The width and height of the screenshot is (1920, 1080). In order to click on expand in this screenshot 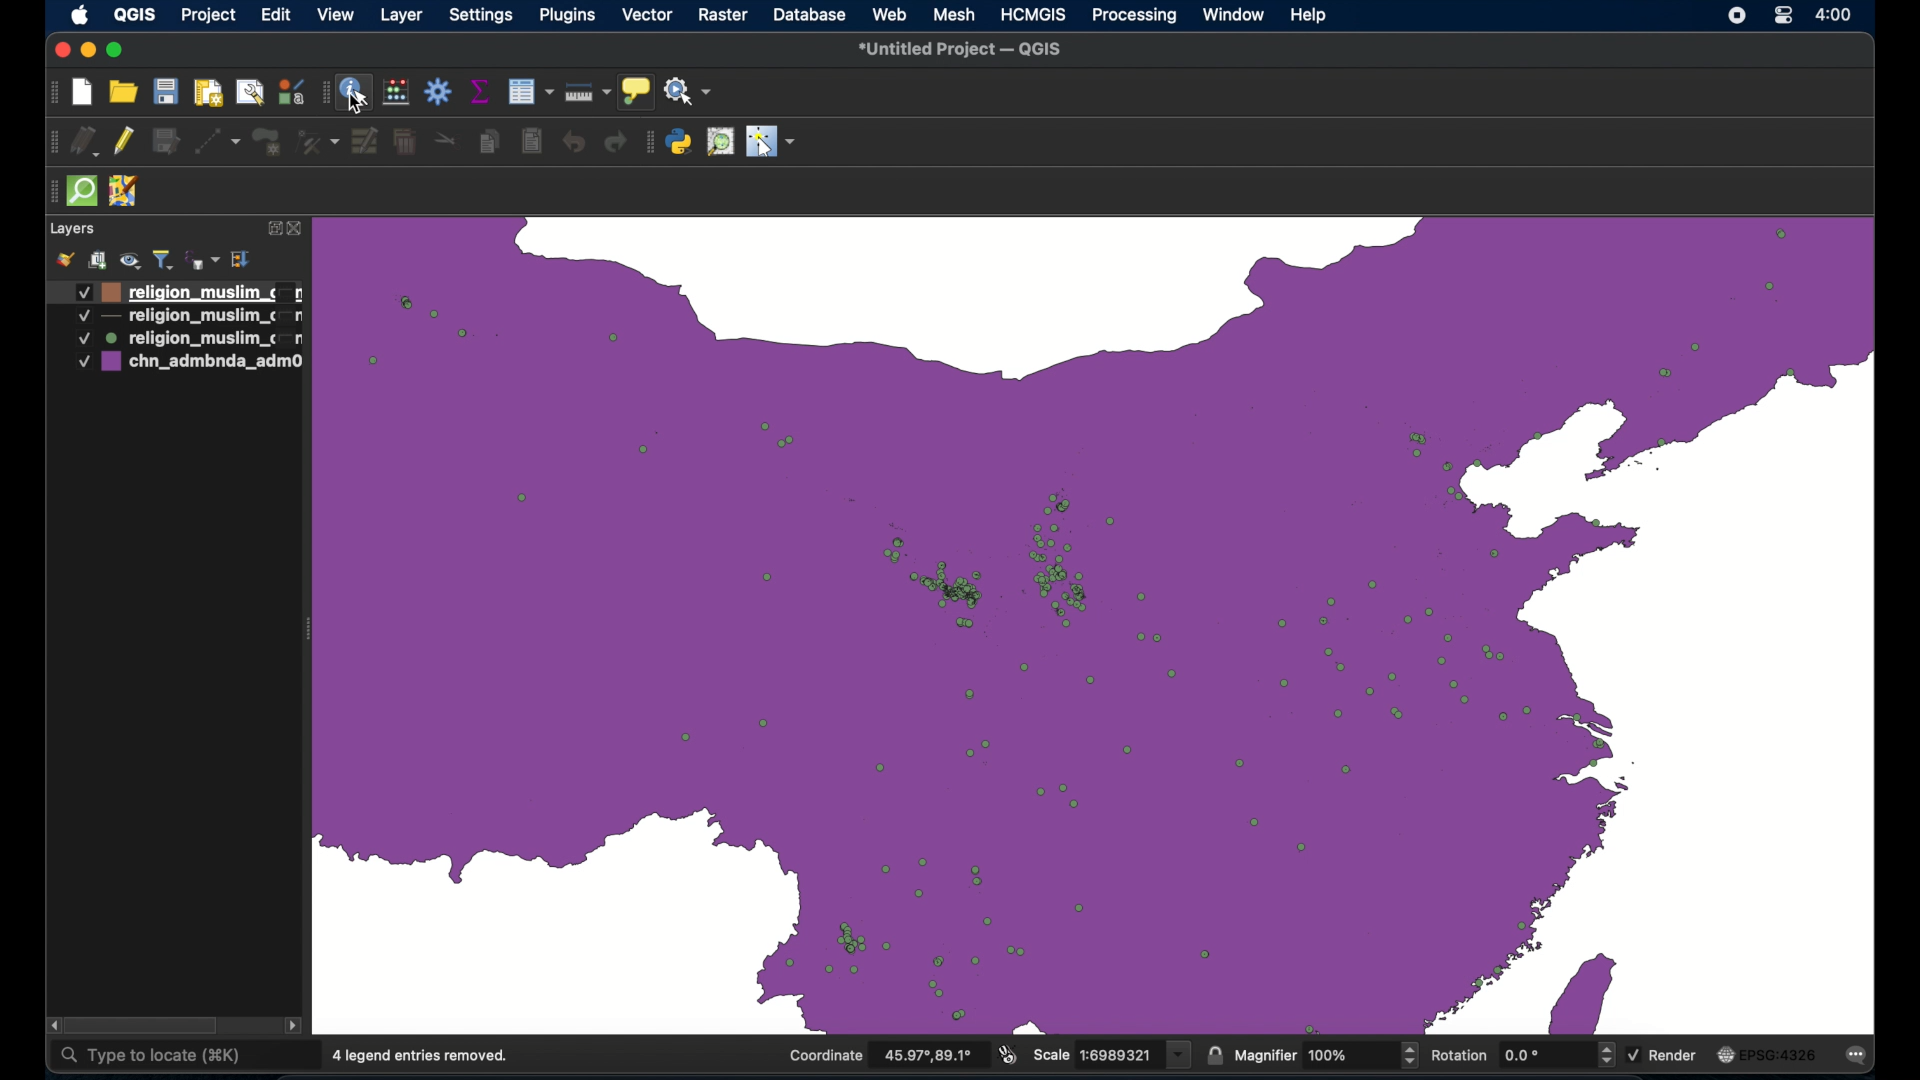, I will do `click(271, 230)`.